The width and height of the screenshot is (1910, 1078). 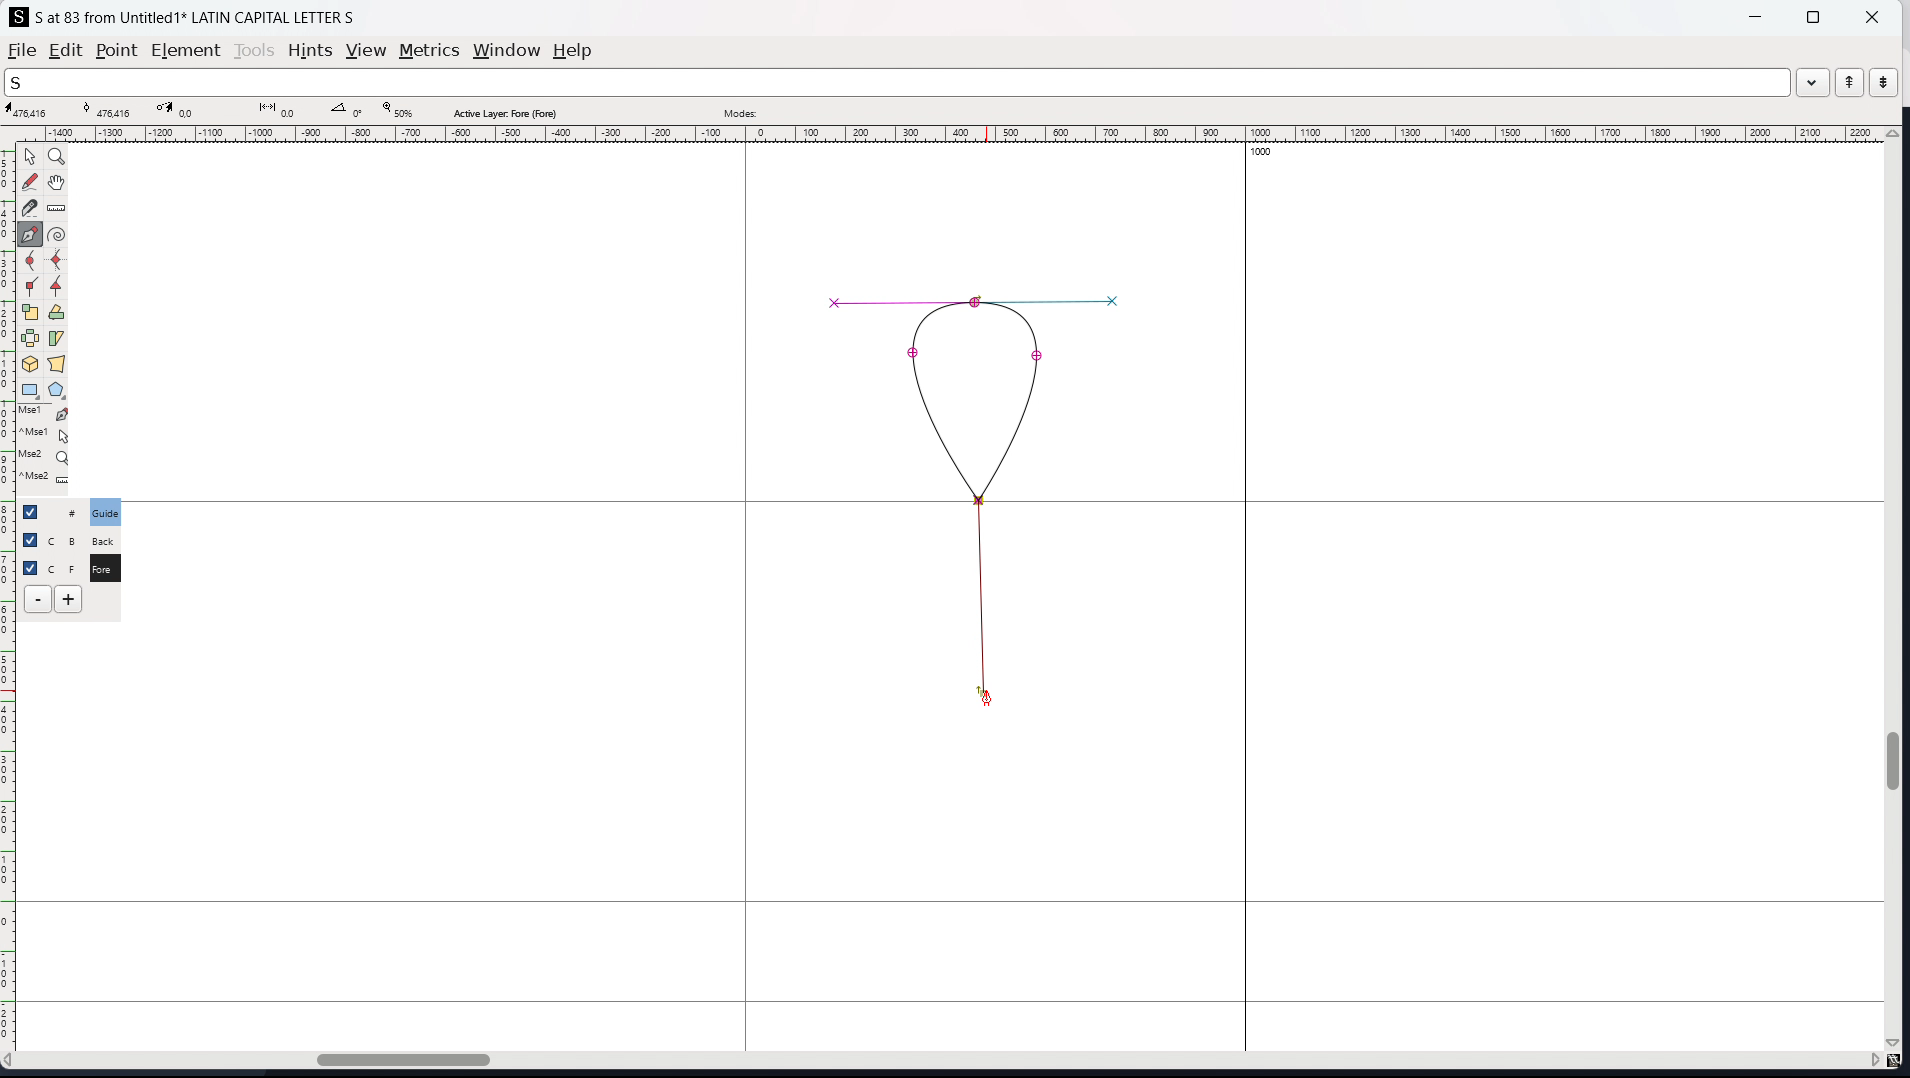 I want to click on vertical scrollbar, so click(x=1897, y=590).